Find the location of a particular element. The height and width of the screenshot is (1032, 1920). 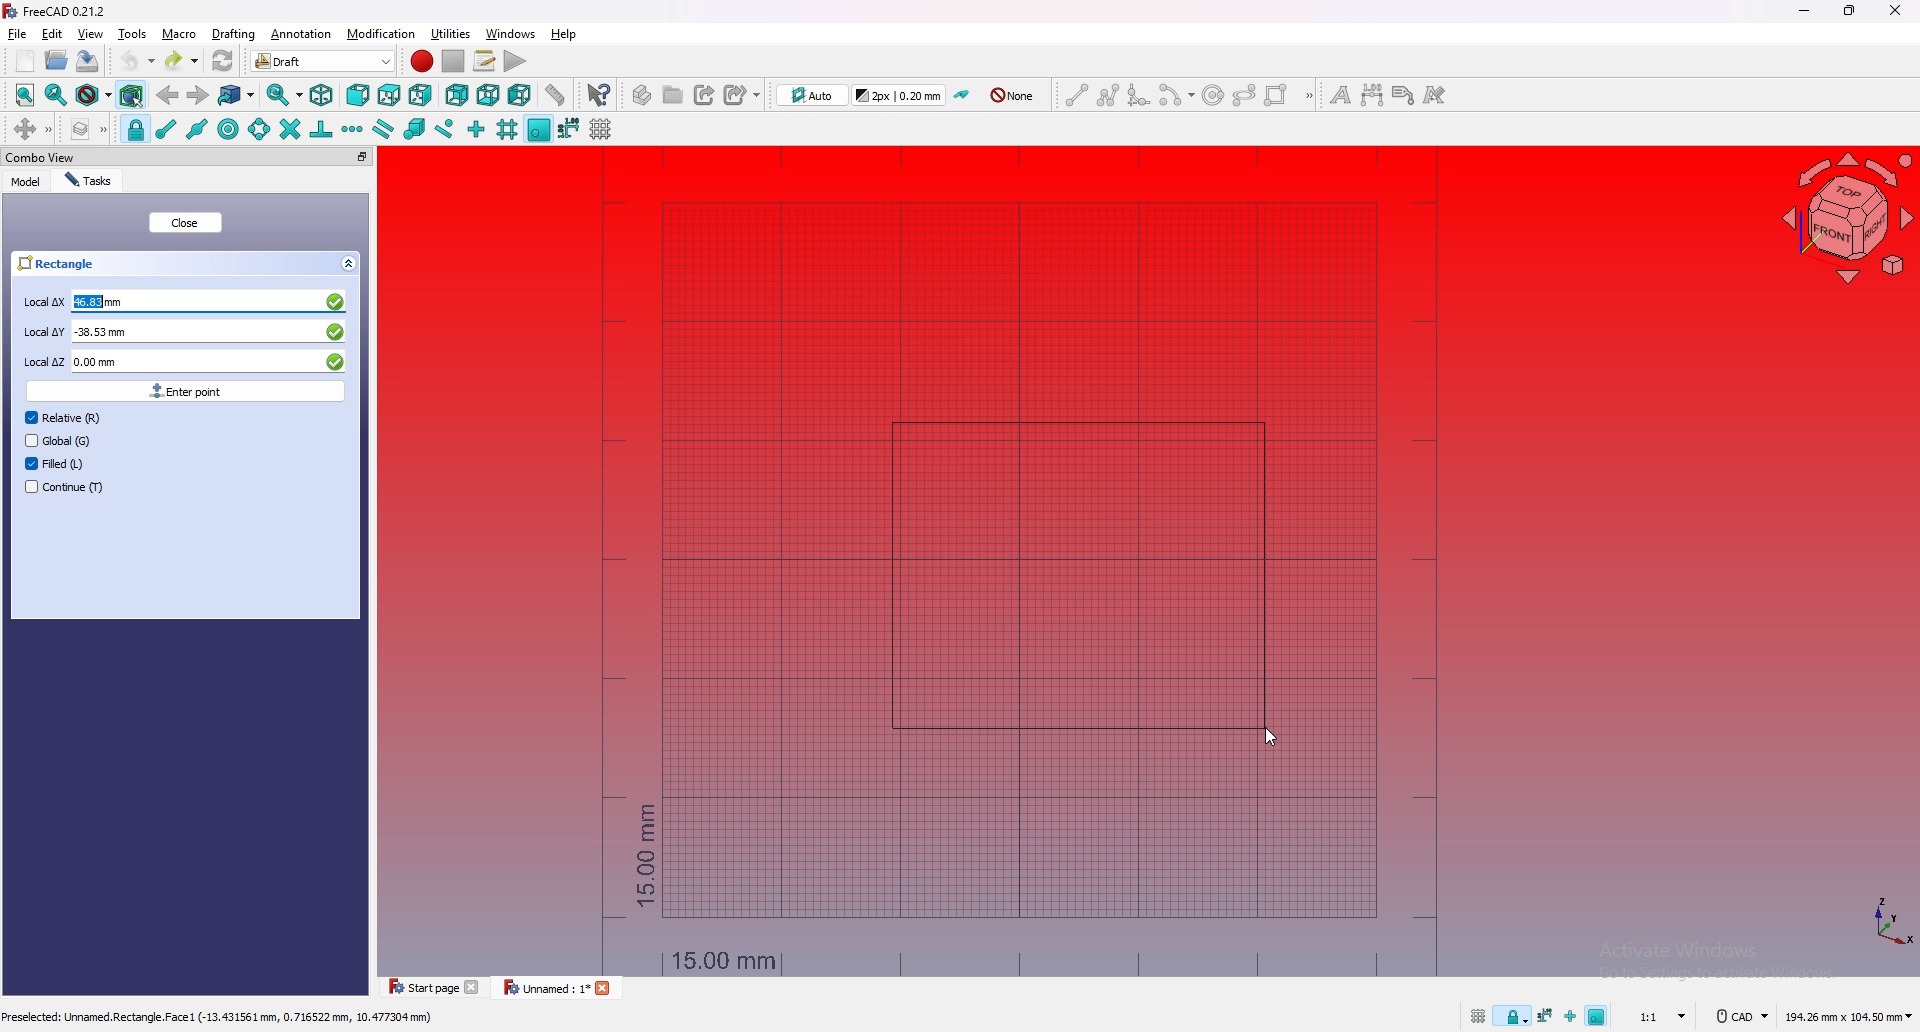

dimension is located at coordinates (1372, 95).